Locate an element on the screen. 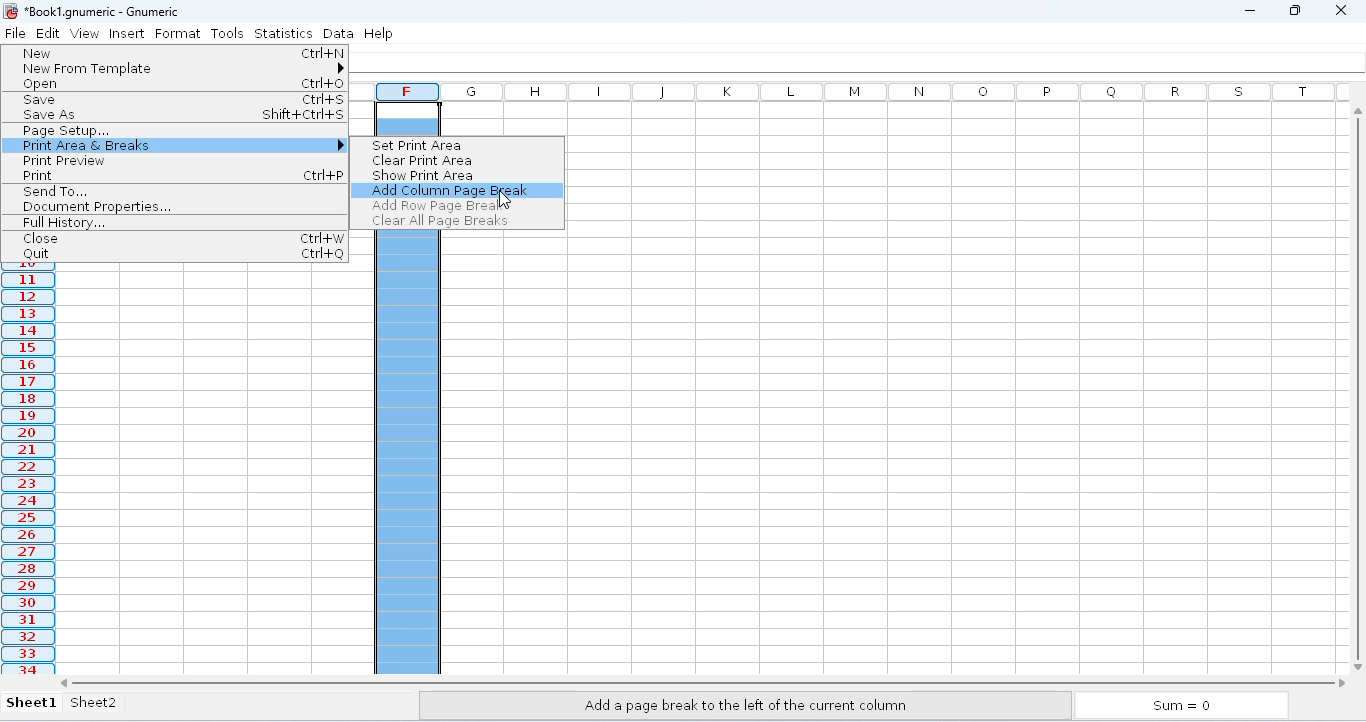 This screenshot has height=722, width=1366. close is located at coordinates (1342, 10).